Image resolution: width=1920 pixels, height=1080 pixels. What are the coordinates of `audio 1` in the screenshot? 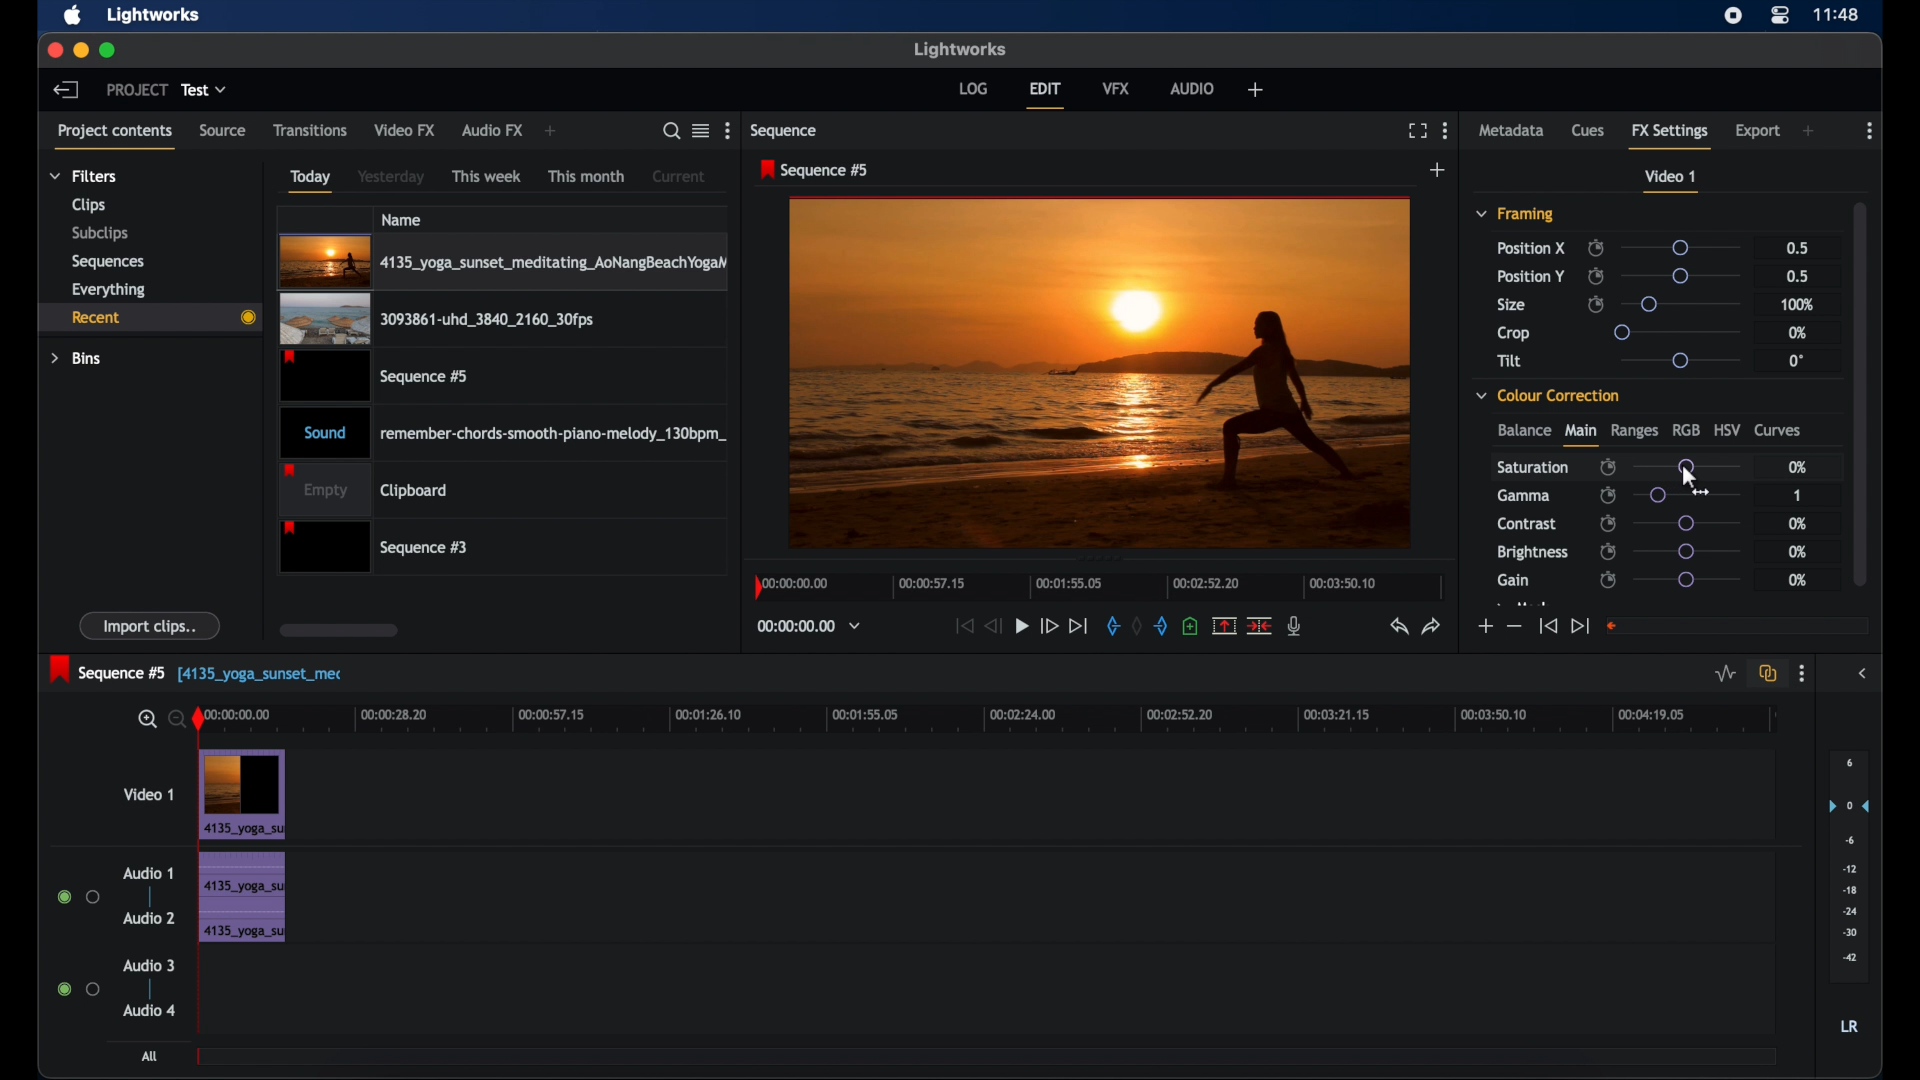 It's located at (148, 873).